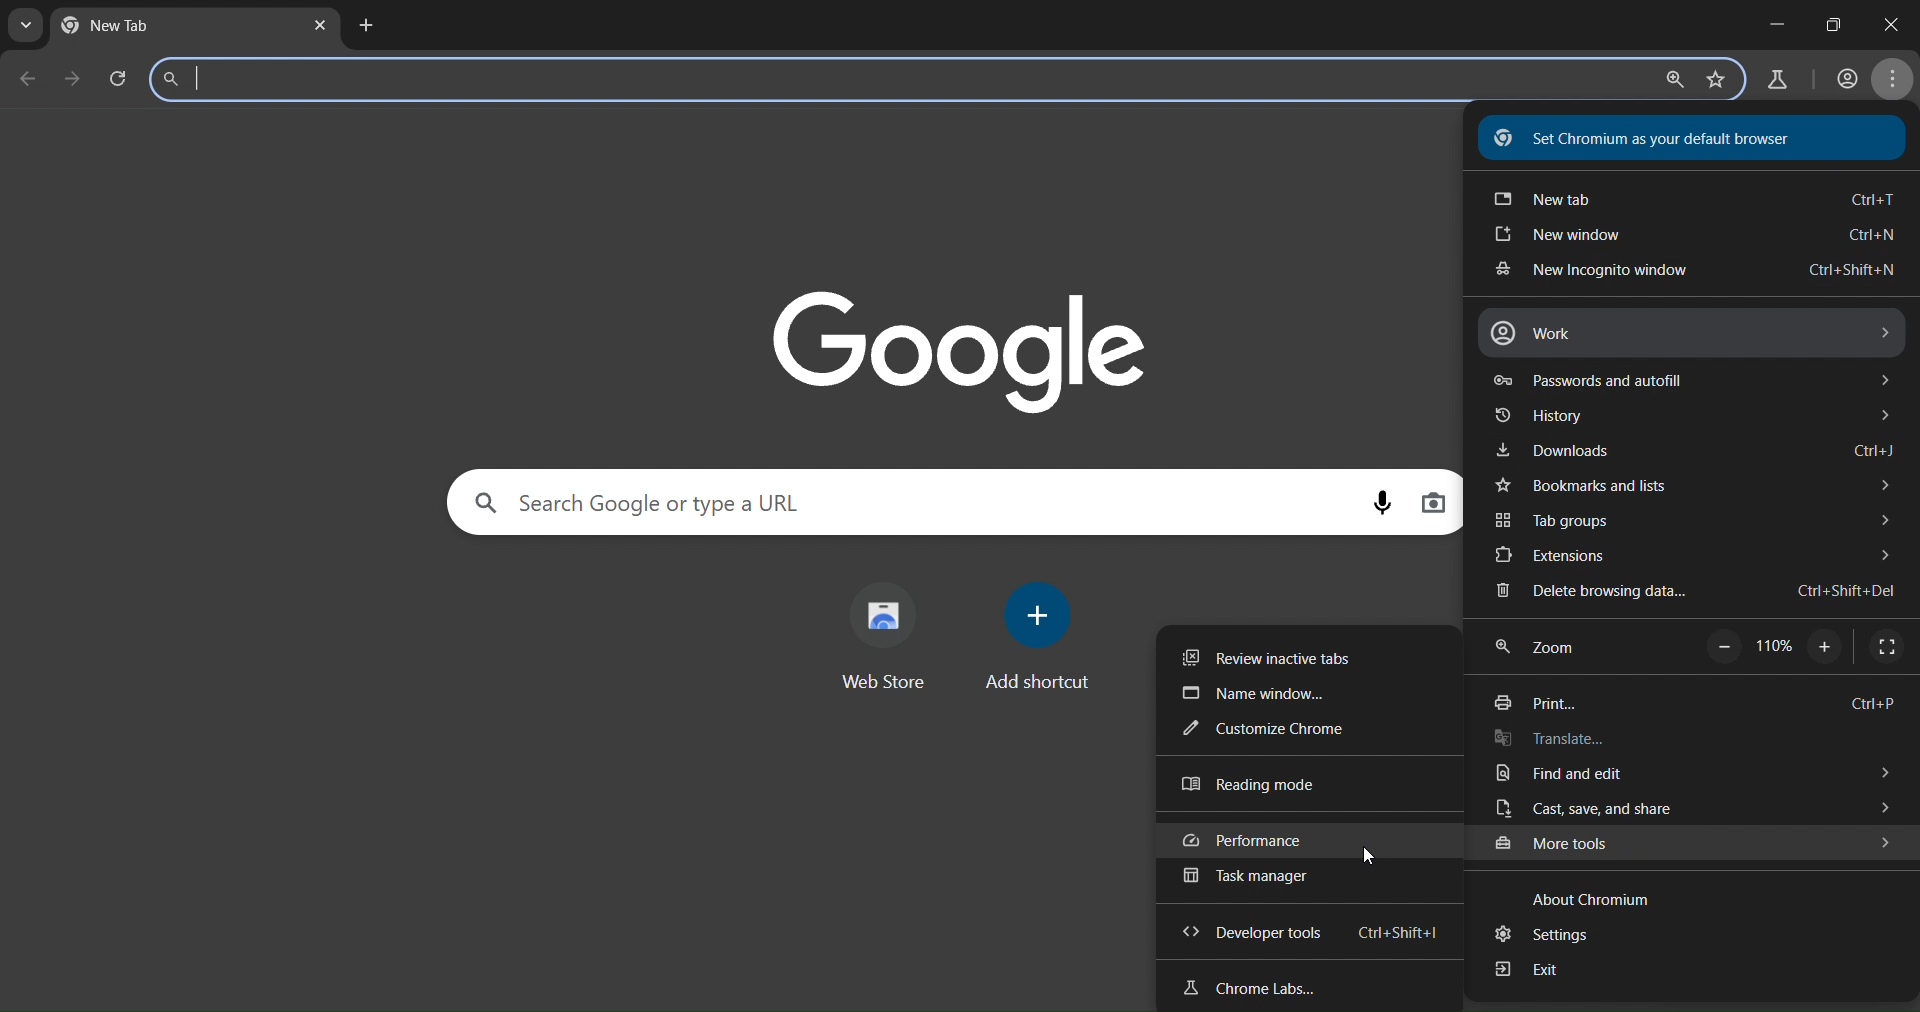  What do you see at coordinates (1833, 24) in the screenshot?
I see `restore down` at bounding box center [1833, 24].